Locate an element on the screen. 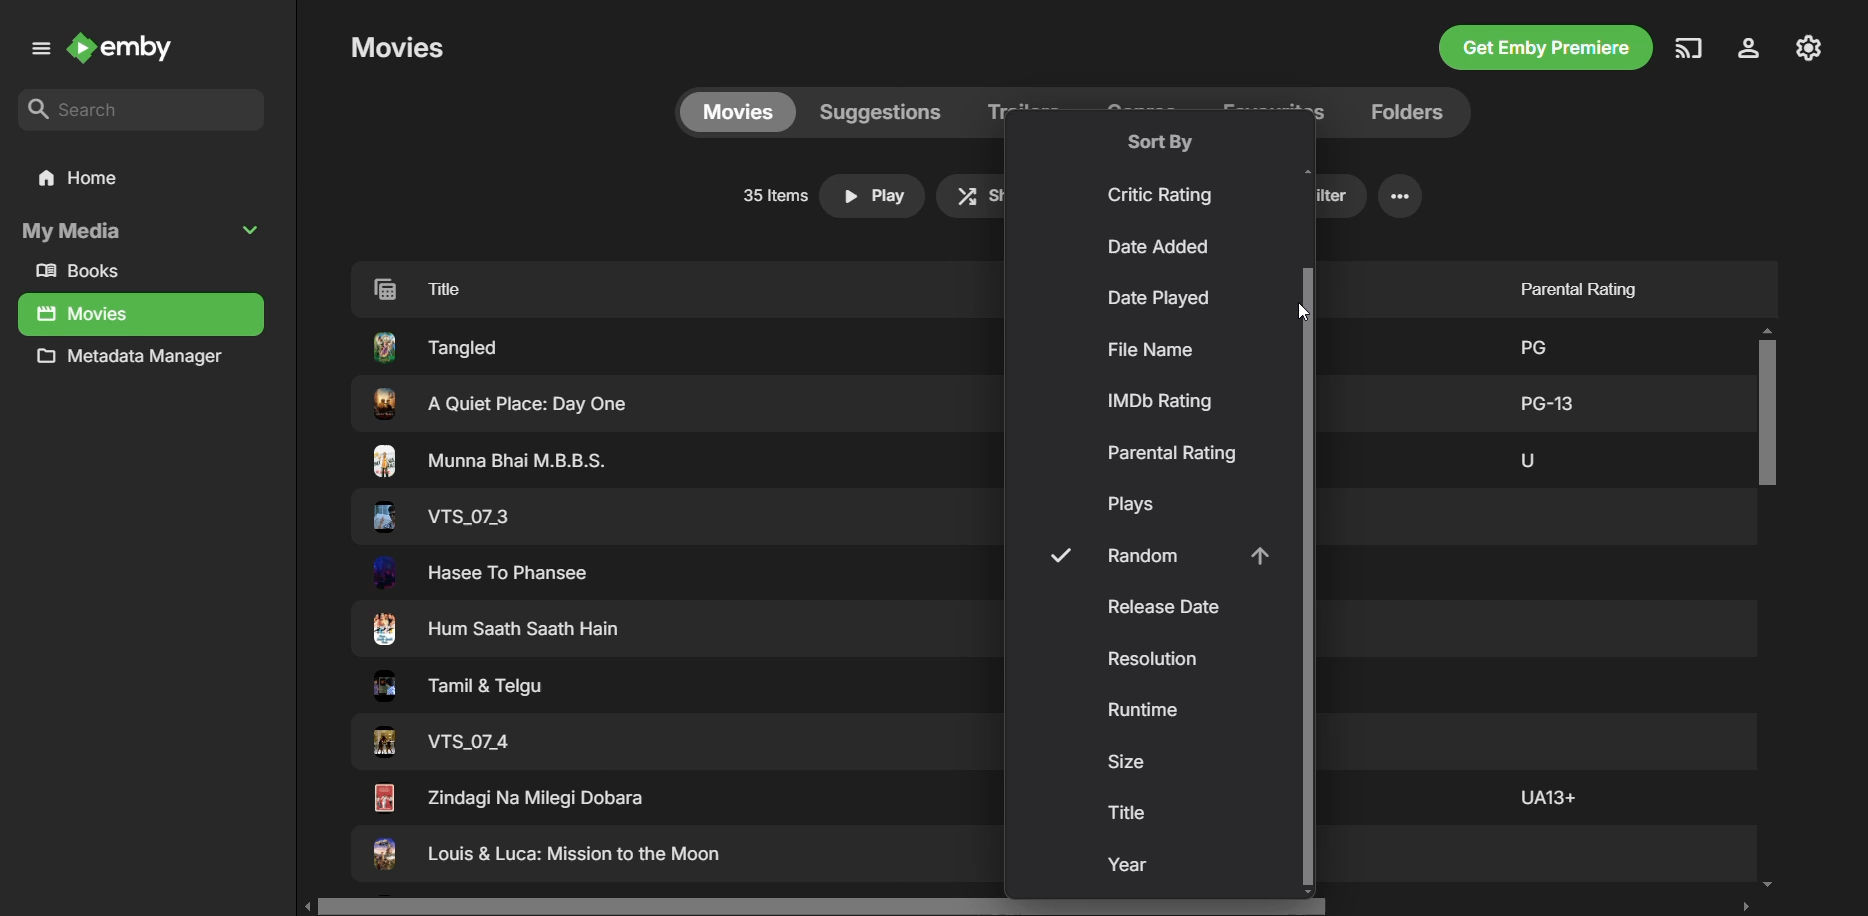   is located at coordinates (1526, 457).